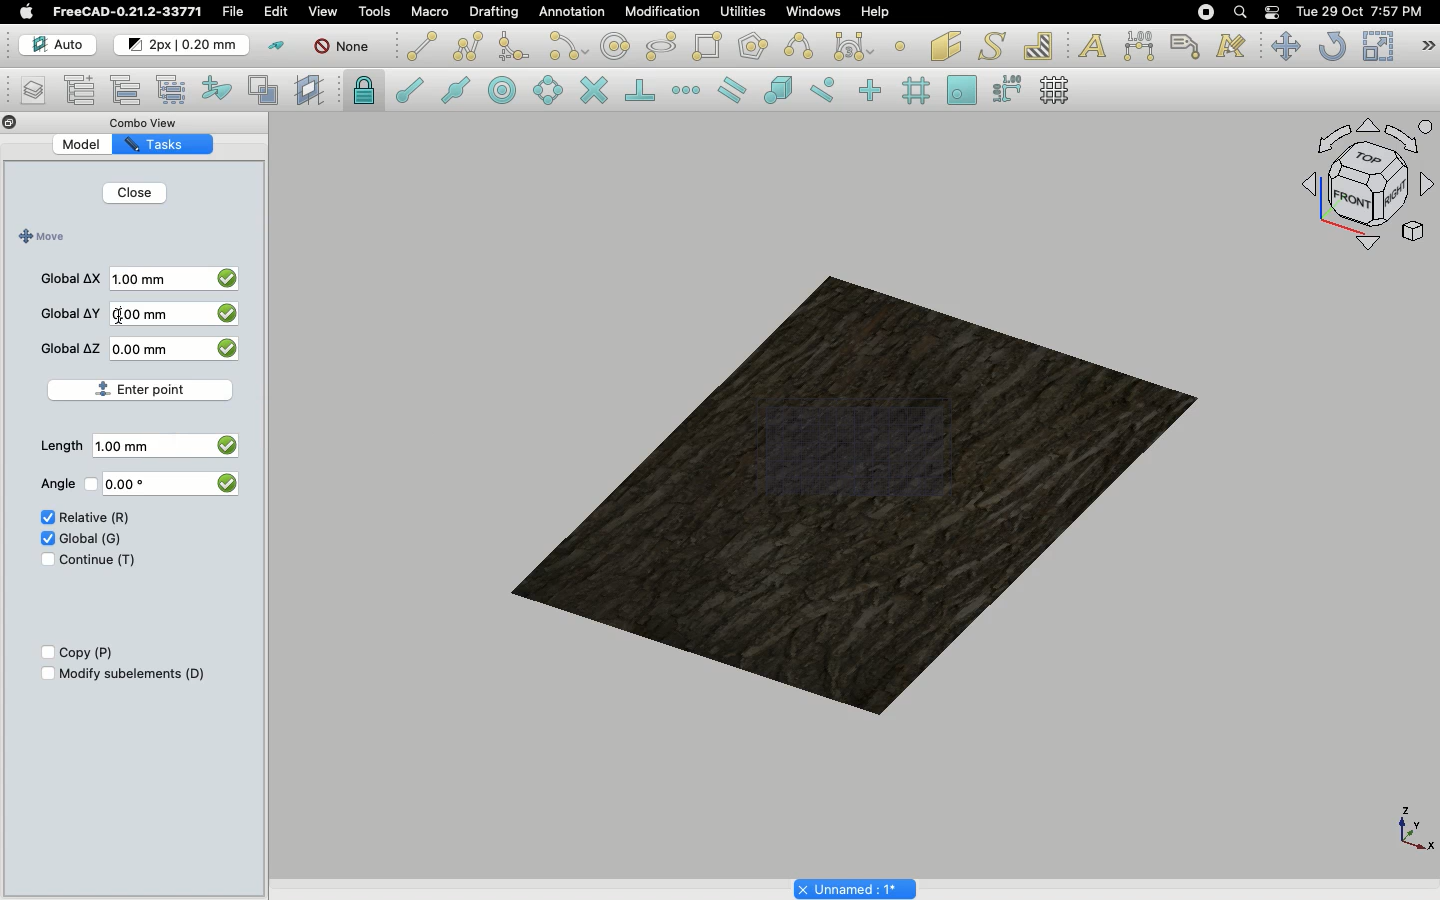  What do you see at coordinates (374, 12) in the screenshot?
I see `Tools` at bounding box center [374, 12].